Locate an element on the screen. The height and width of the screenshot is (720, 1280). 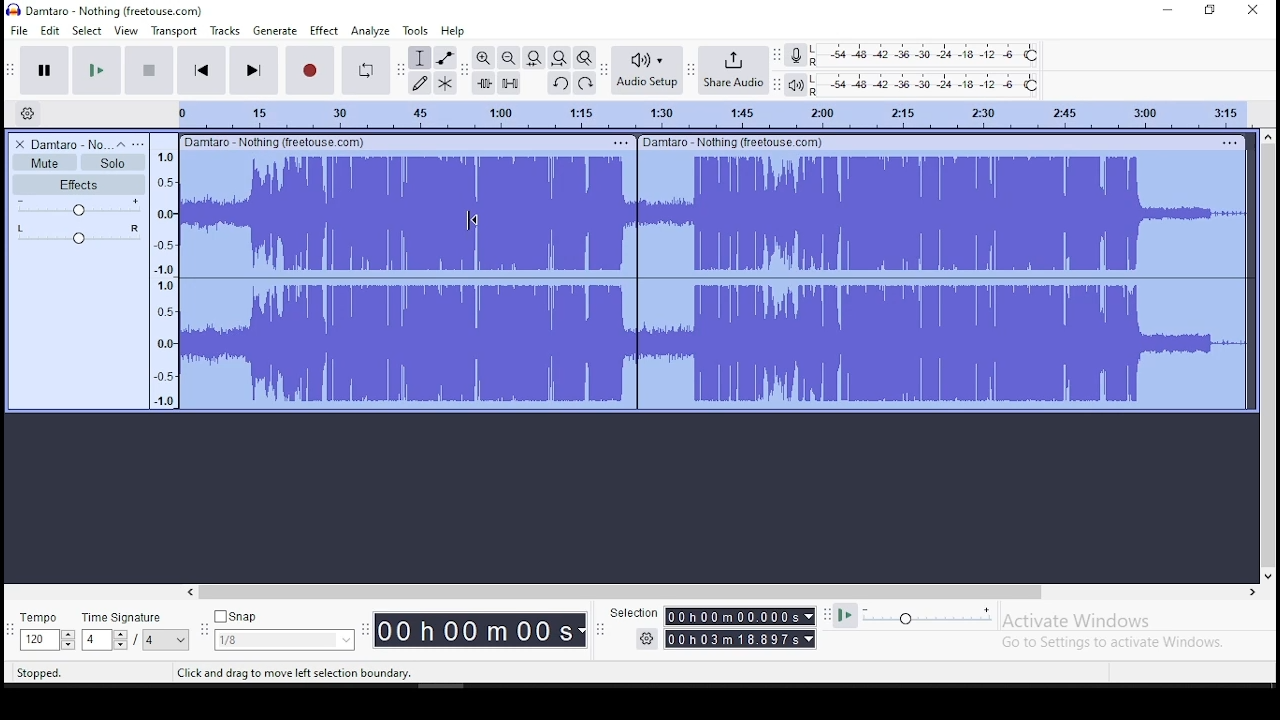
stopped is located at coordinates (40, 673).